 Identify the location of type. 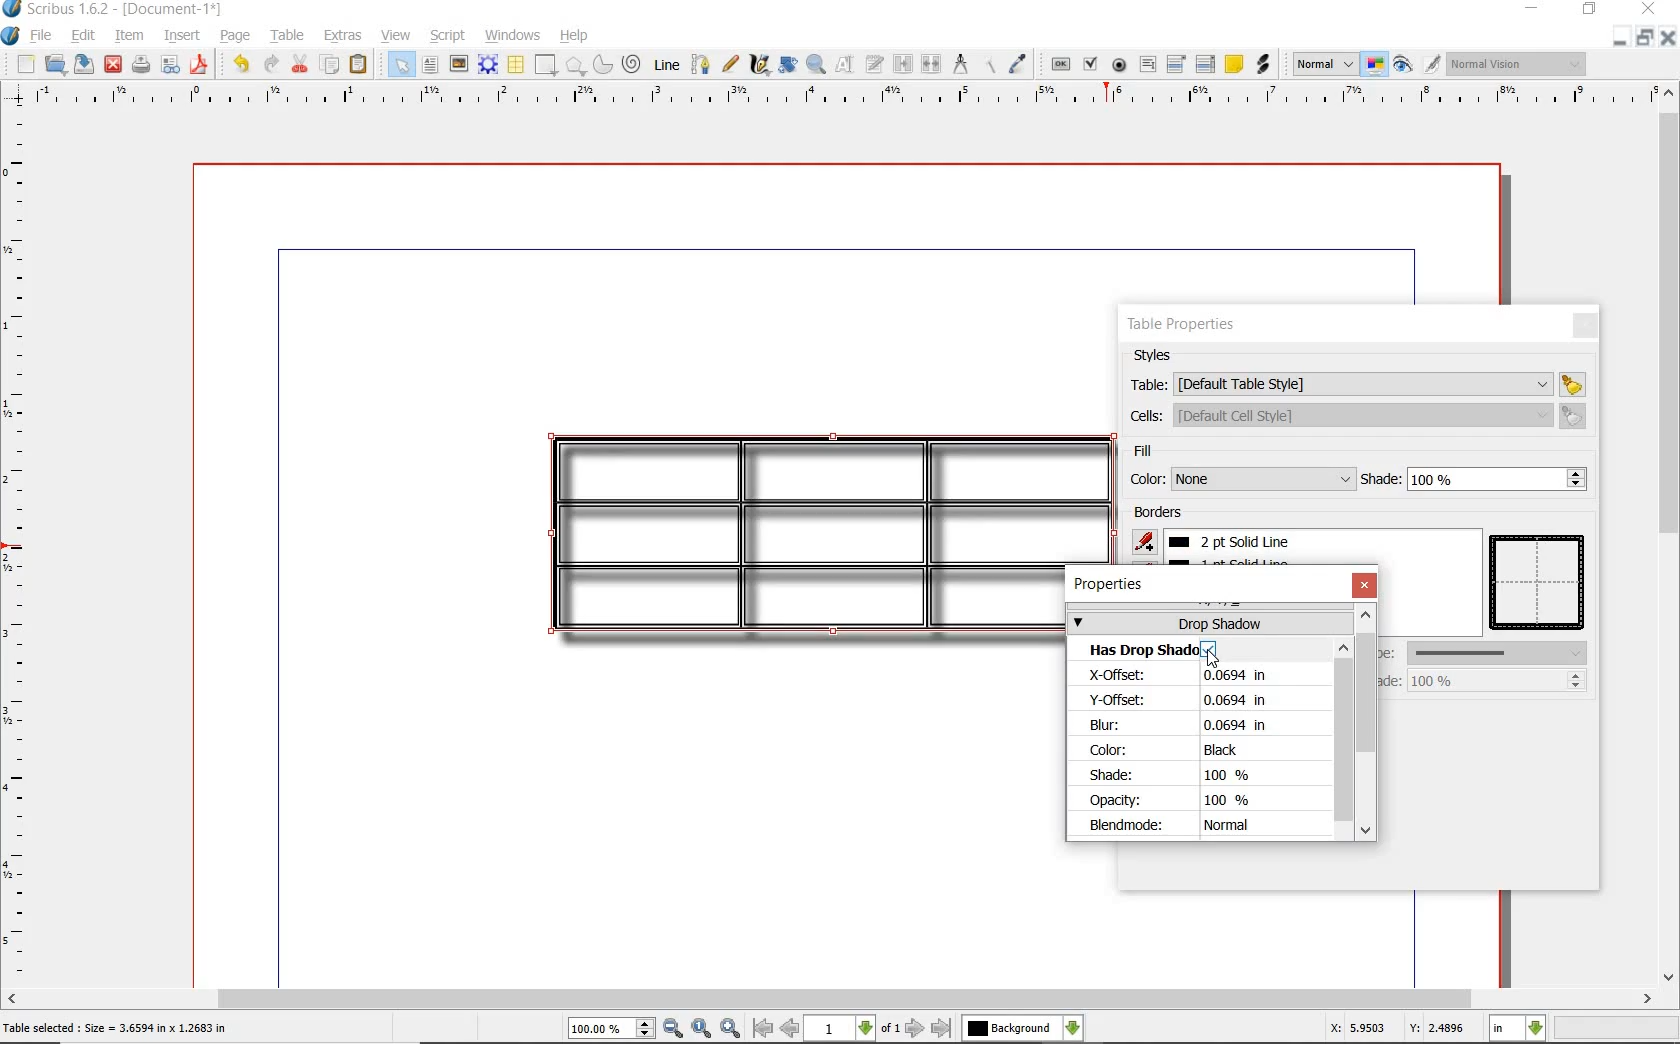
(1484, 652).